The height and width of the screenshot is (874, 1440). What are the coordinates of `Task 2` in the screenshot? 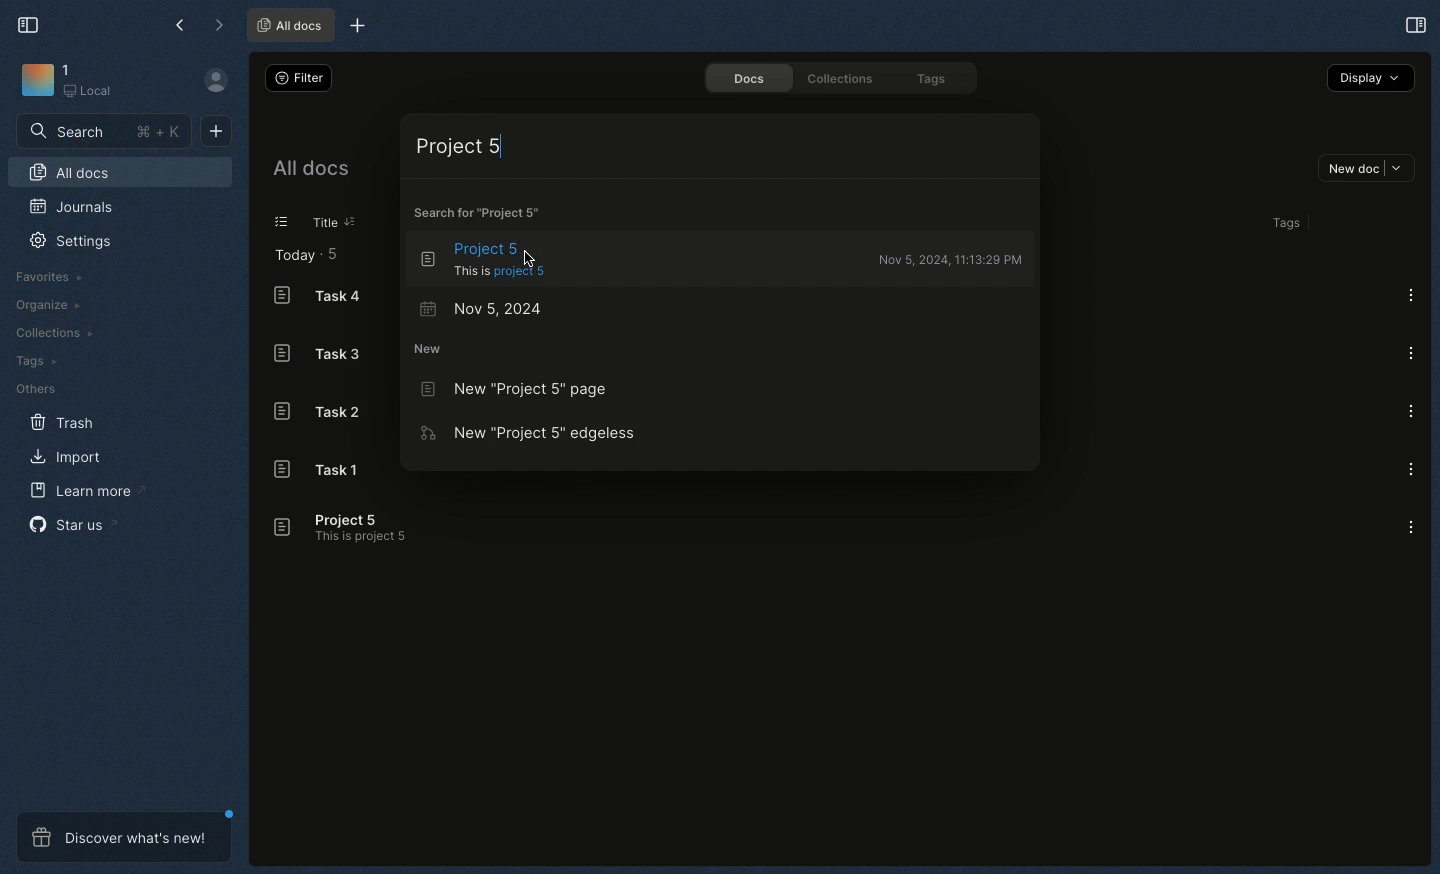 It's located at (315, 411).